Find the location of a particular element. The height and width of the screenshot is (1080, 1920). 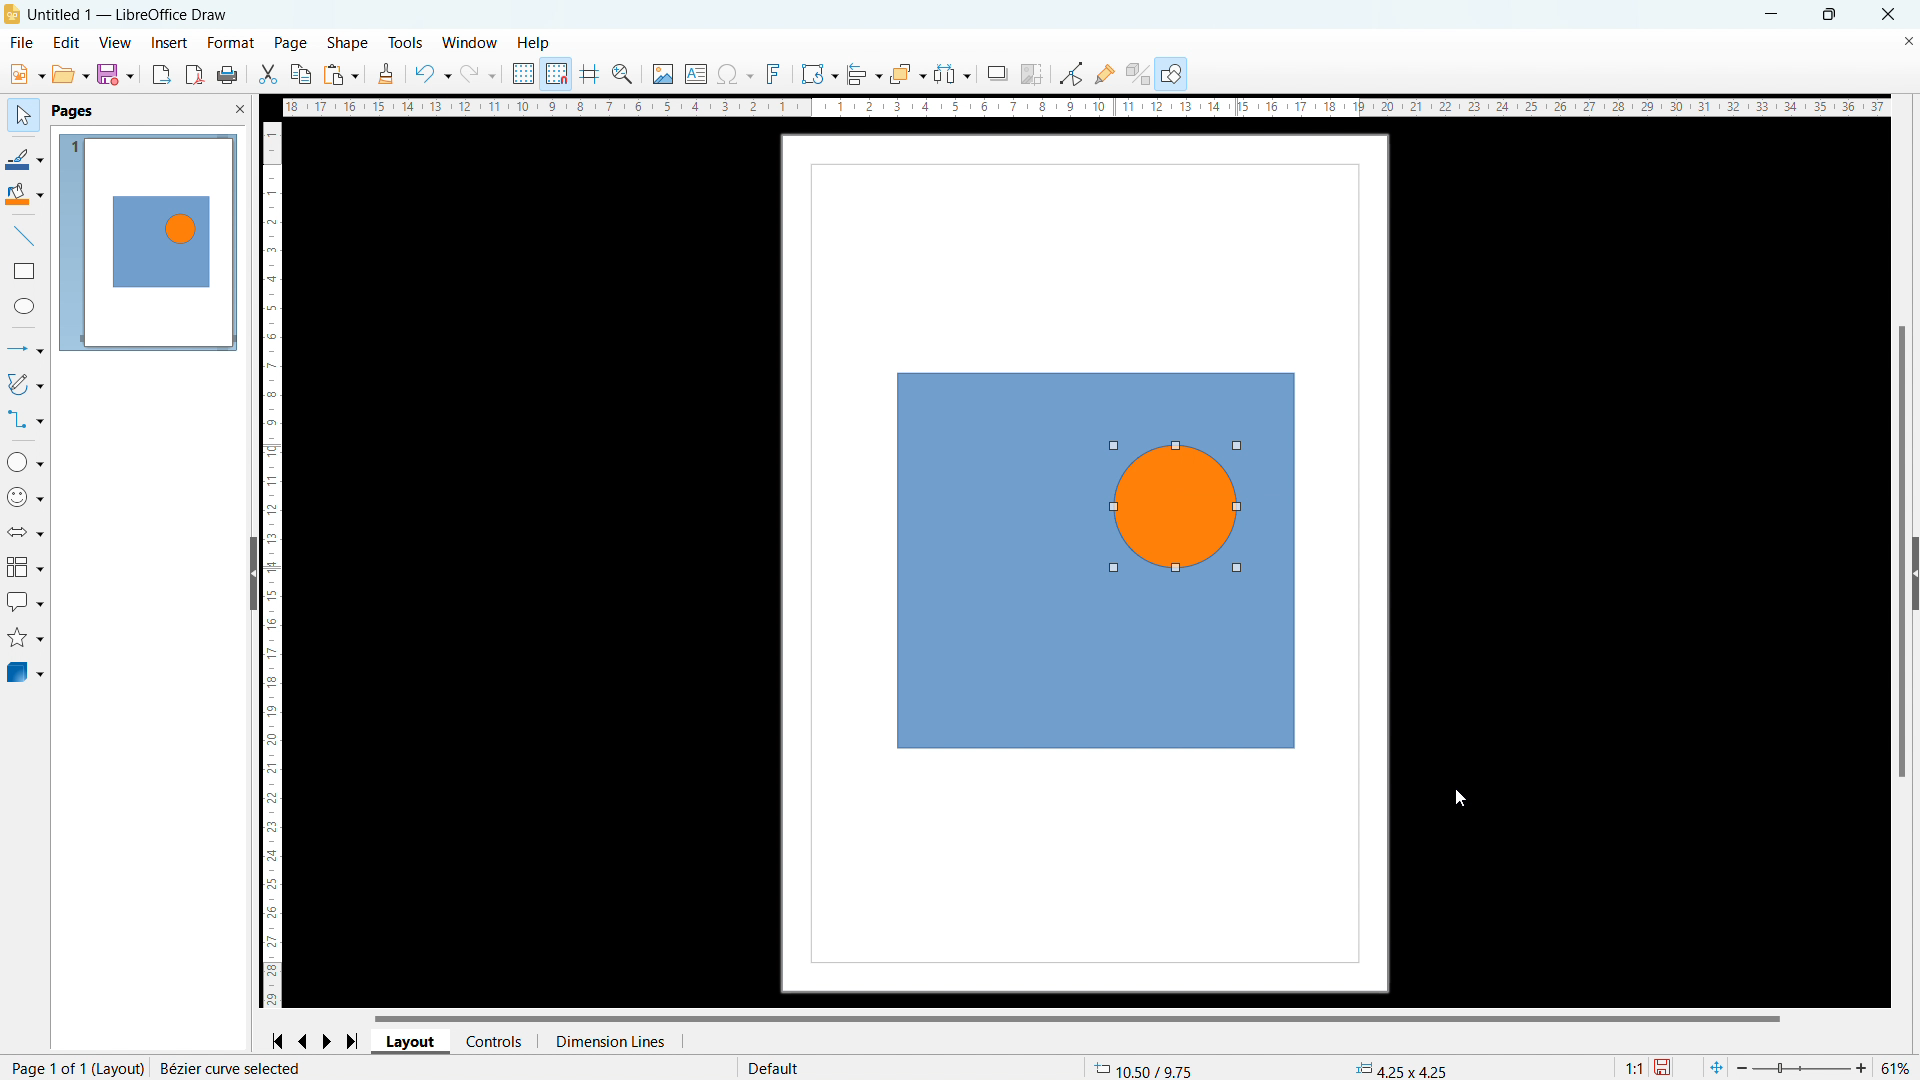

ellipse tool is located at coordinates (26, 307).